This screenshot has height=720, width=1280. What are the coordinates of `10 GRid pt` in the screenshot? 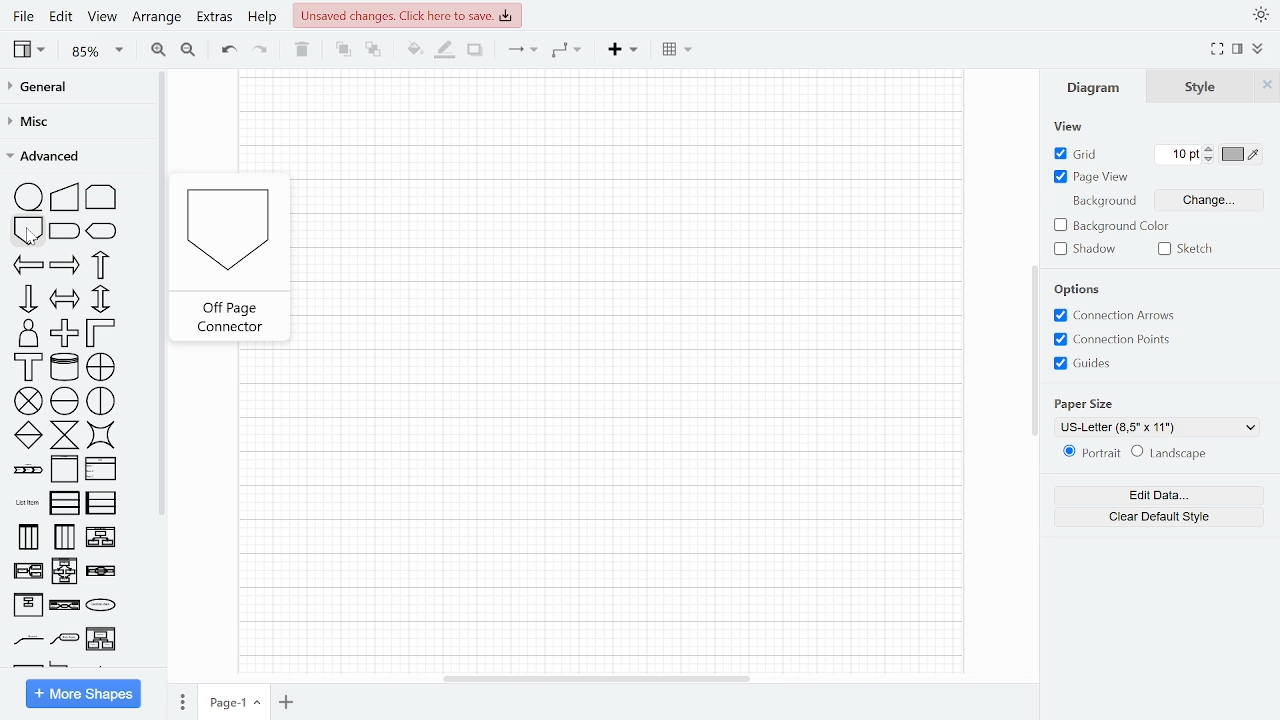 It's located at (1182, 154).